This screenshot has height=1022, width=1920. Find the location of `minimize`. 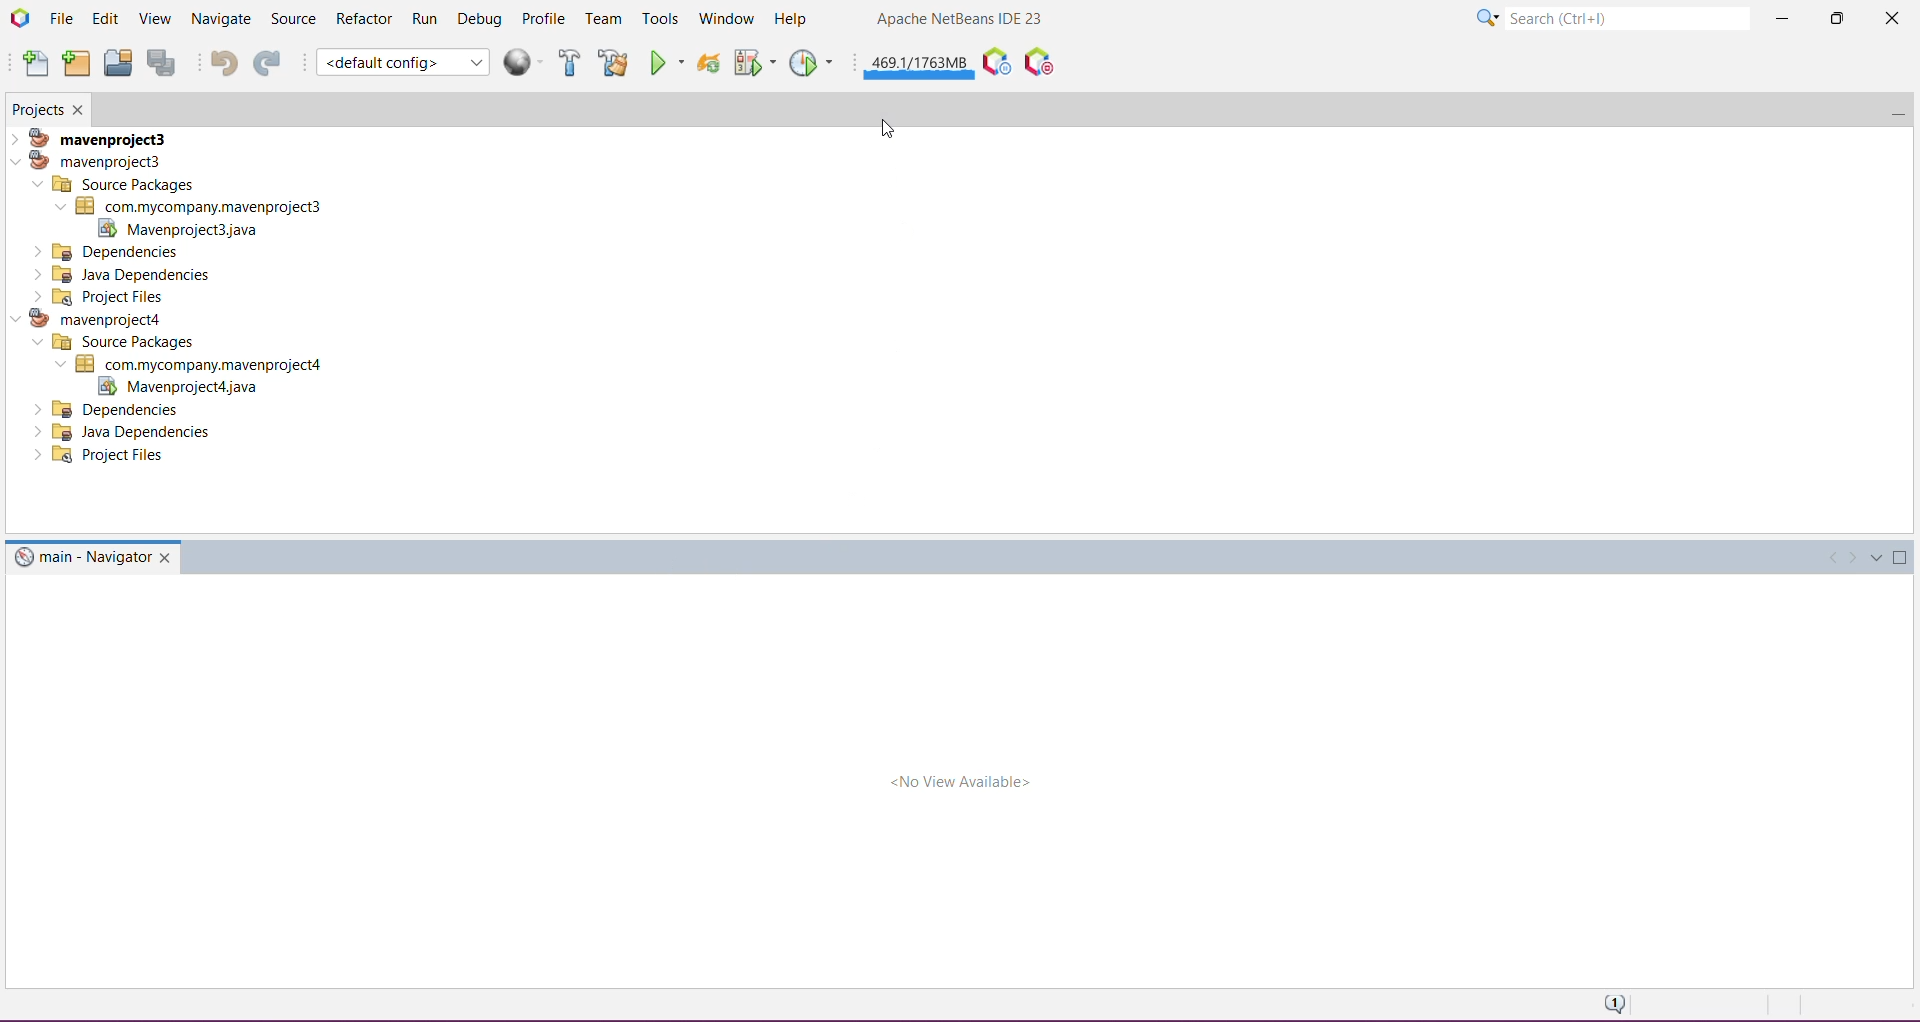

minimize is located at coordinates (1891, 107).